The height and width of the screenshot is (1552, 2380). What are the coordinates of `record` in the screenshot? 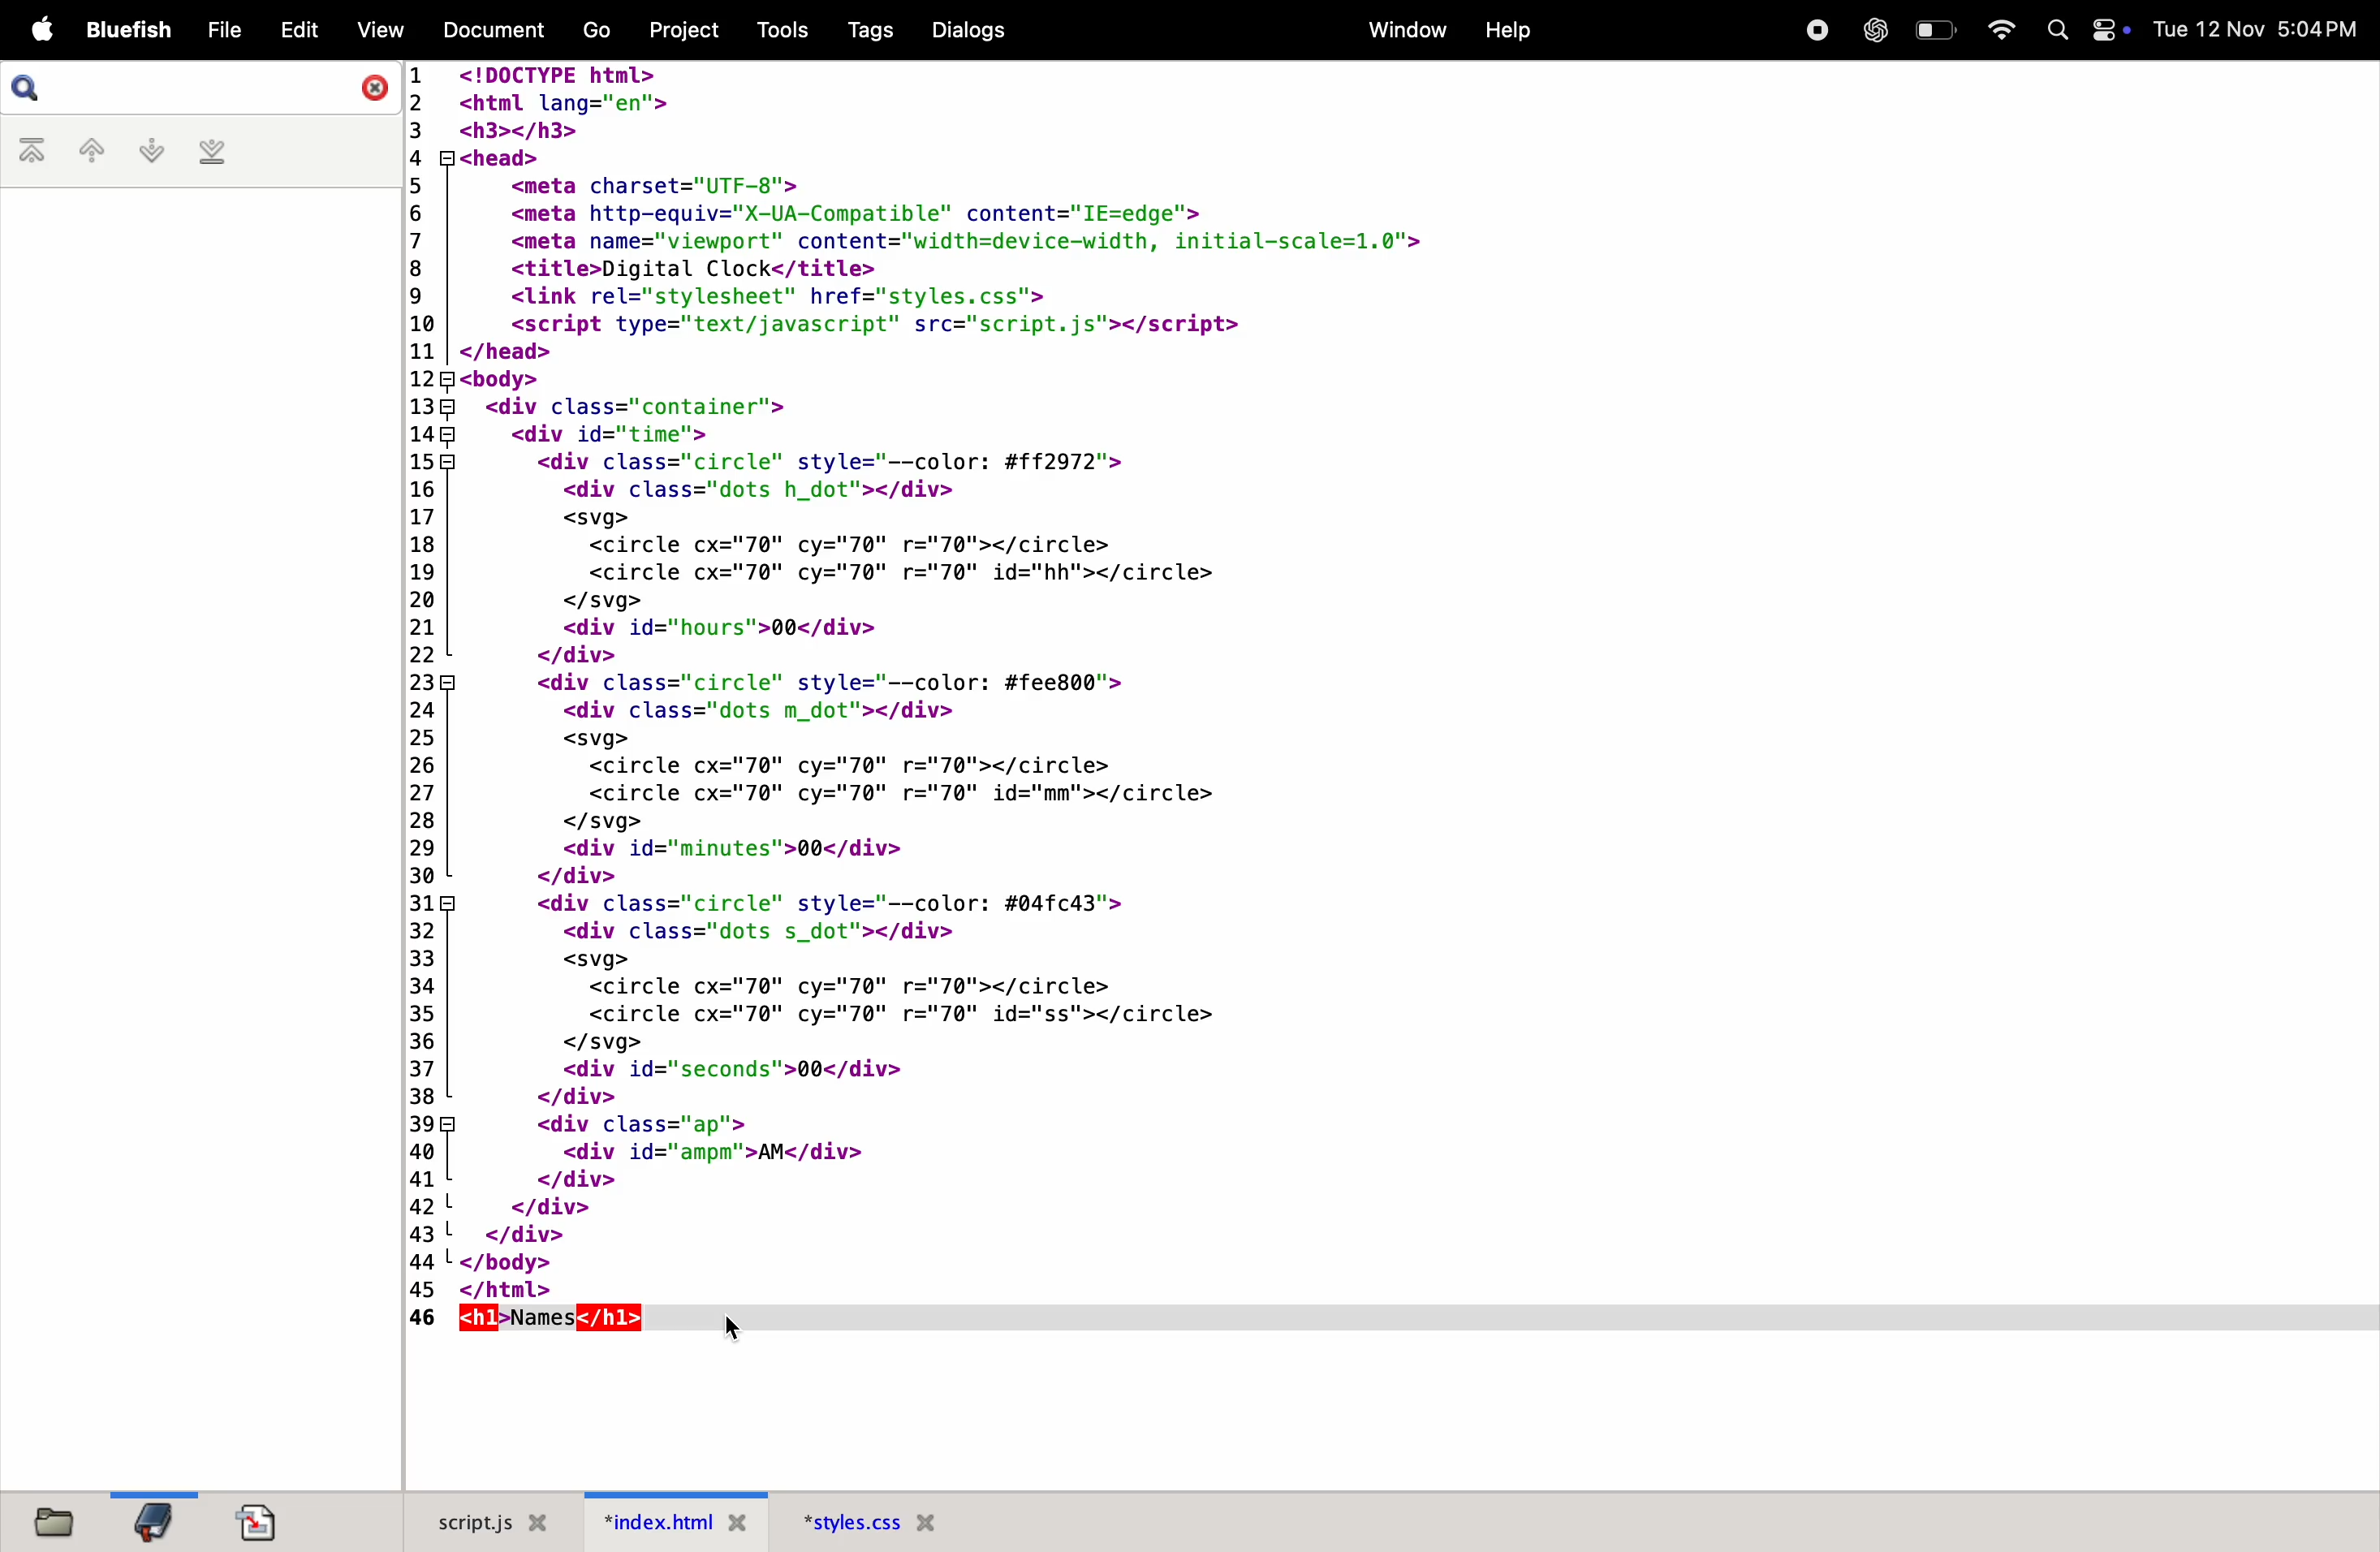 It's located at (1812, 30).